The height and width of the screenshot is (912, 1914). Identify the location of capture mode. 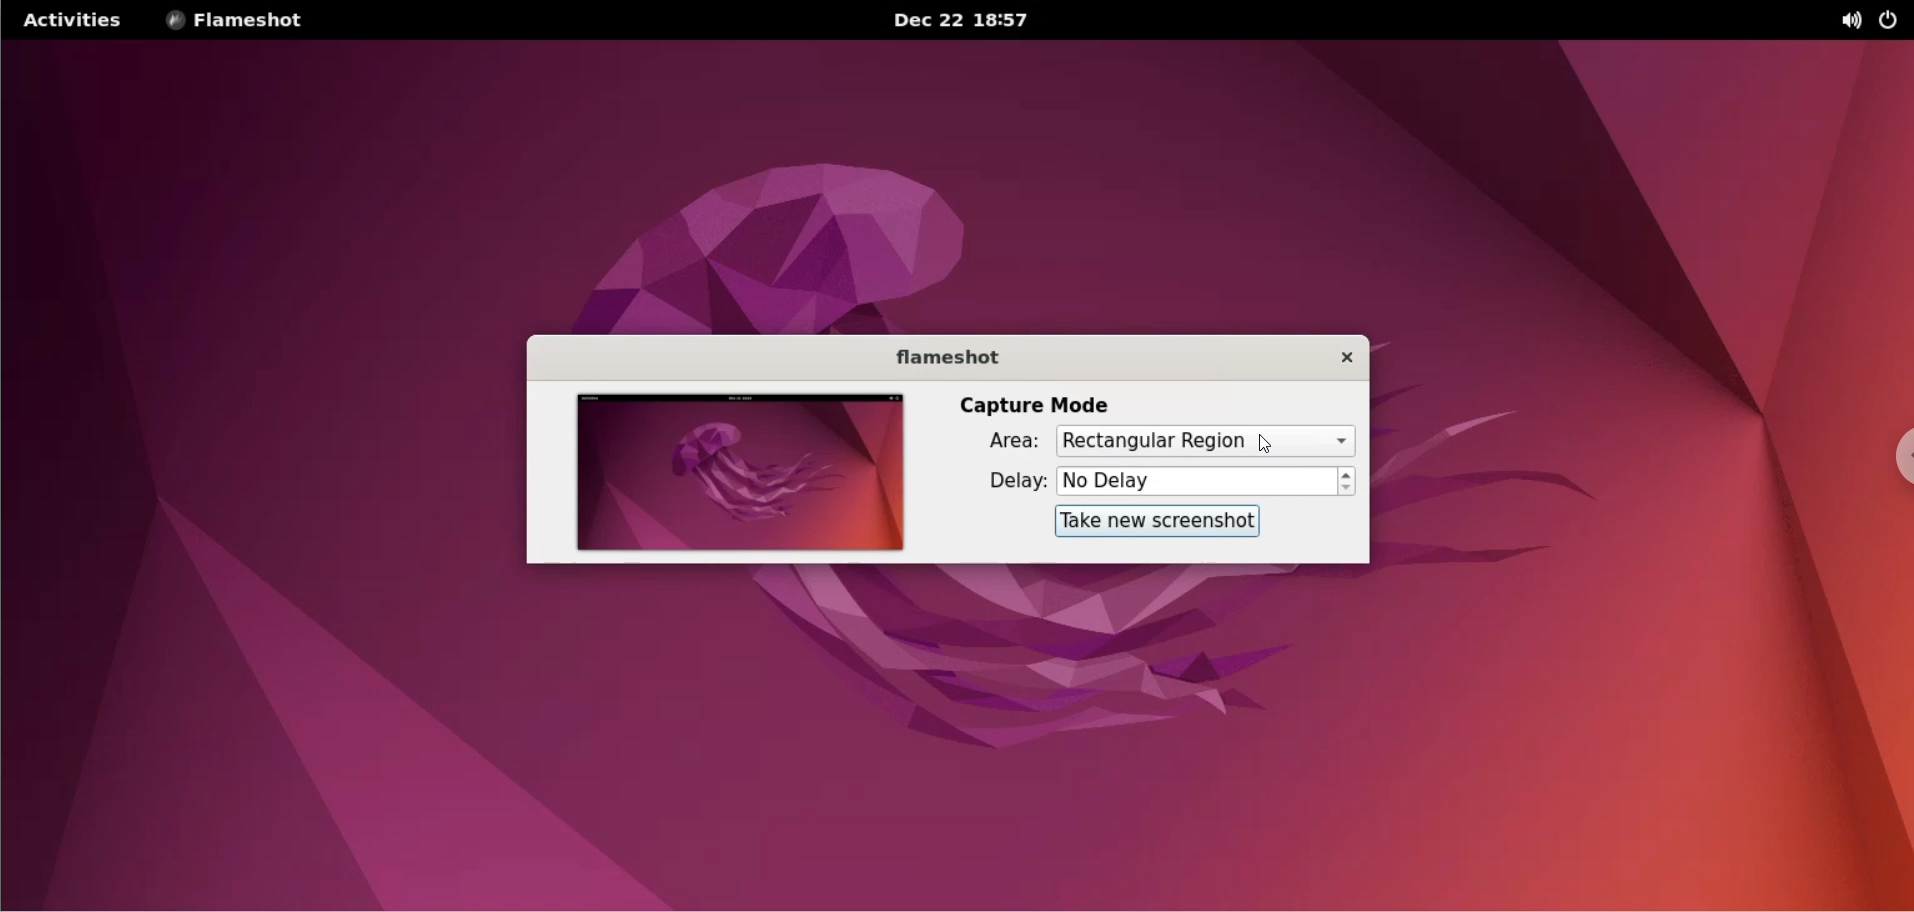
(1037, 403).